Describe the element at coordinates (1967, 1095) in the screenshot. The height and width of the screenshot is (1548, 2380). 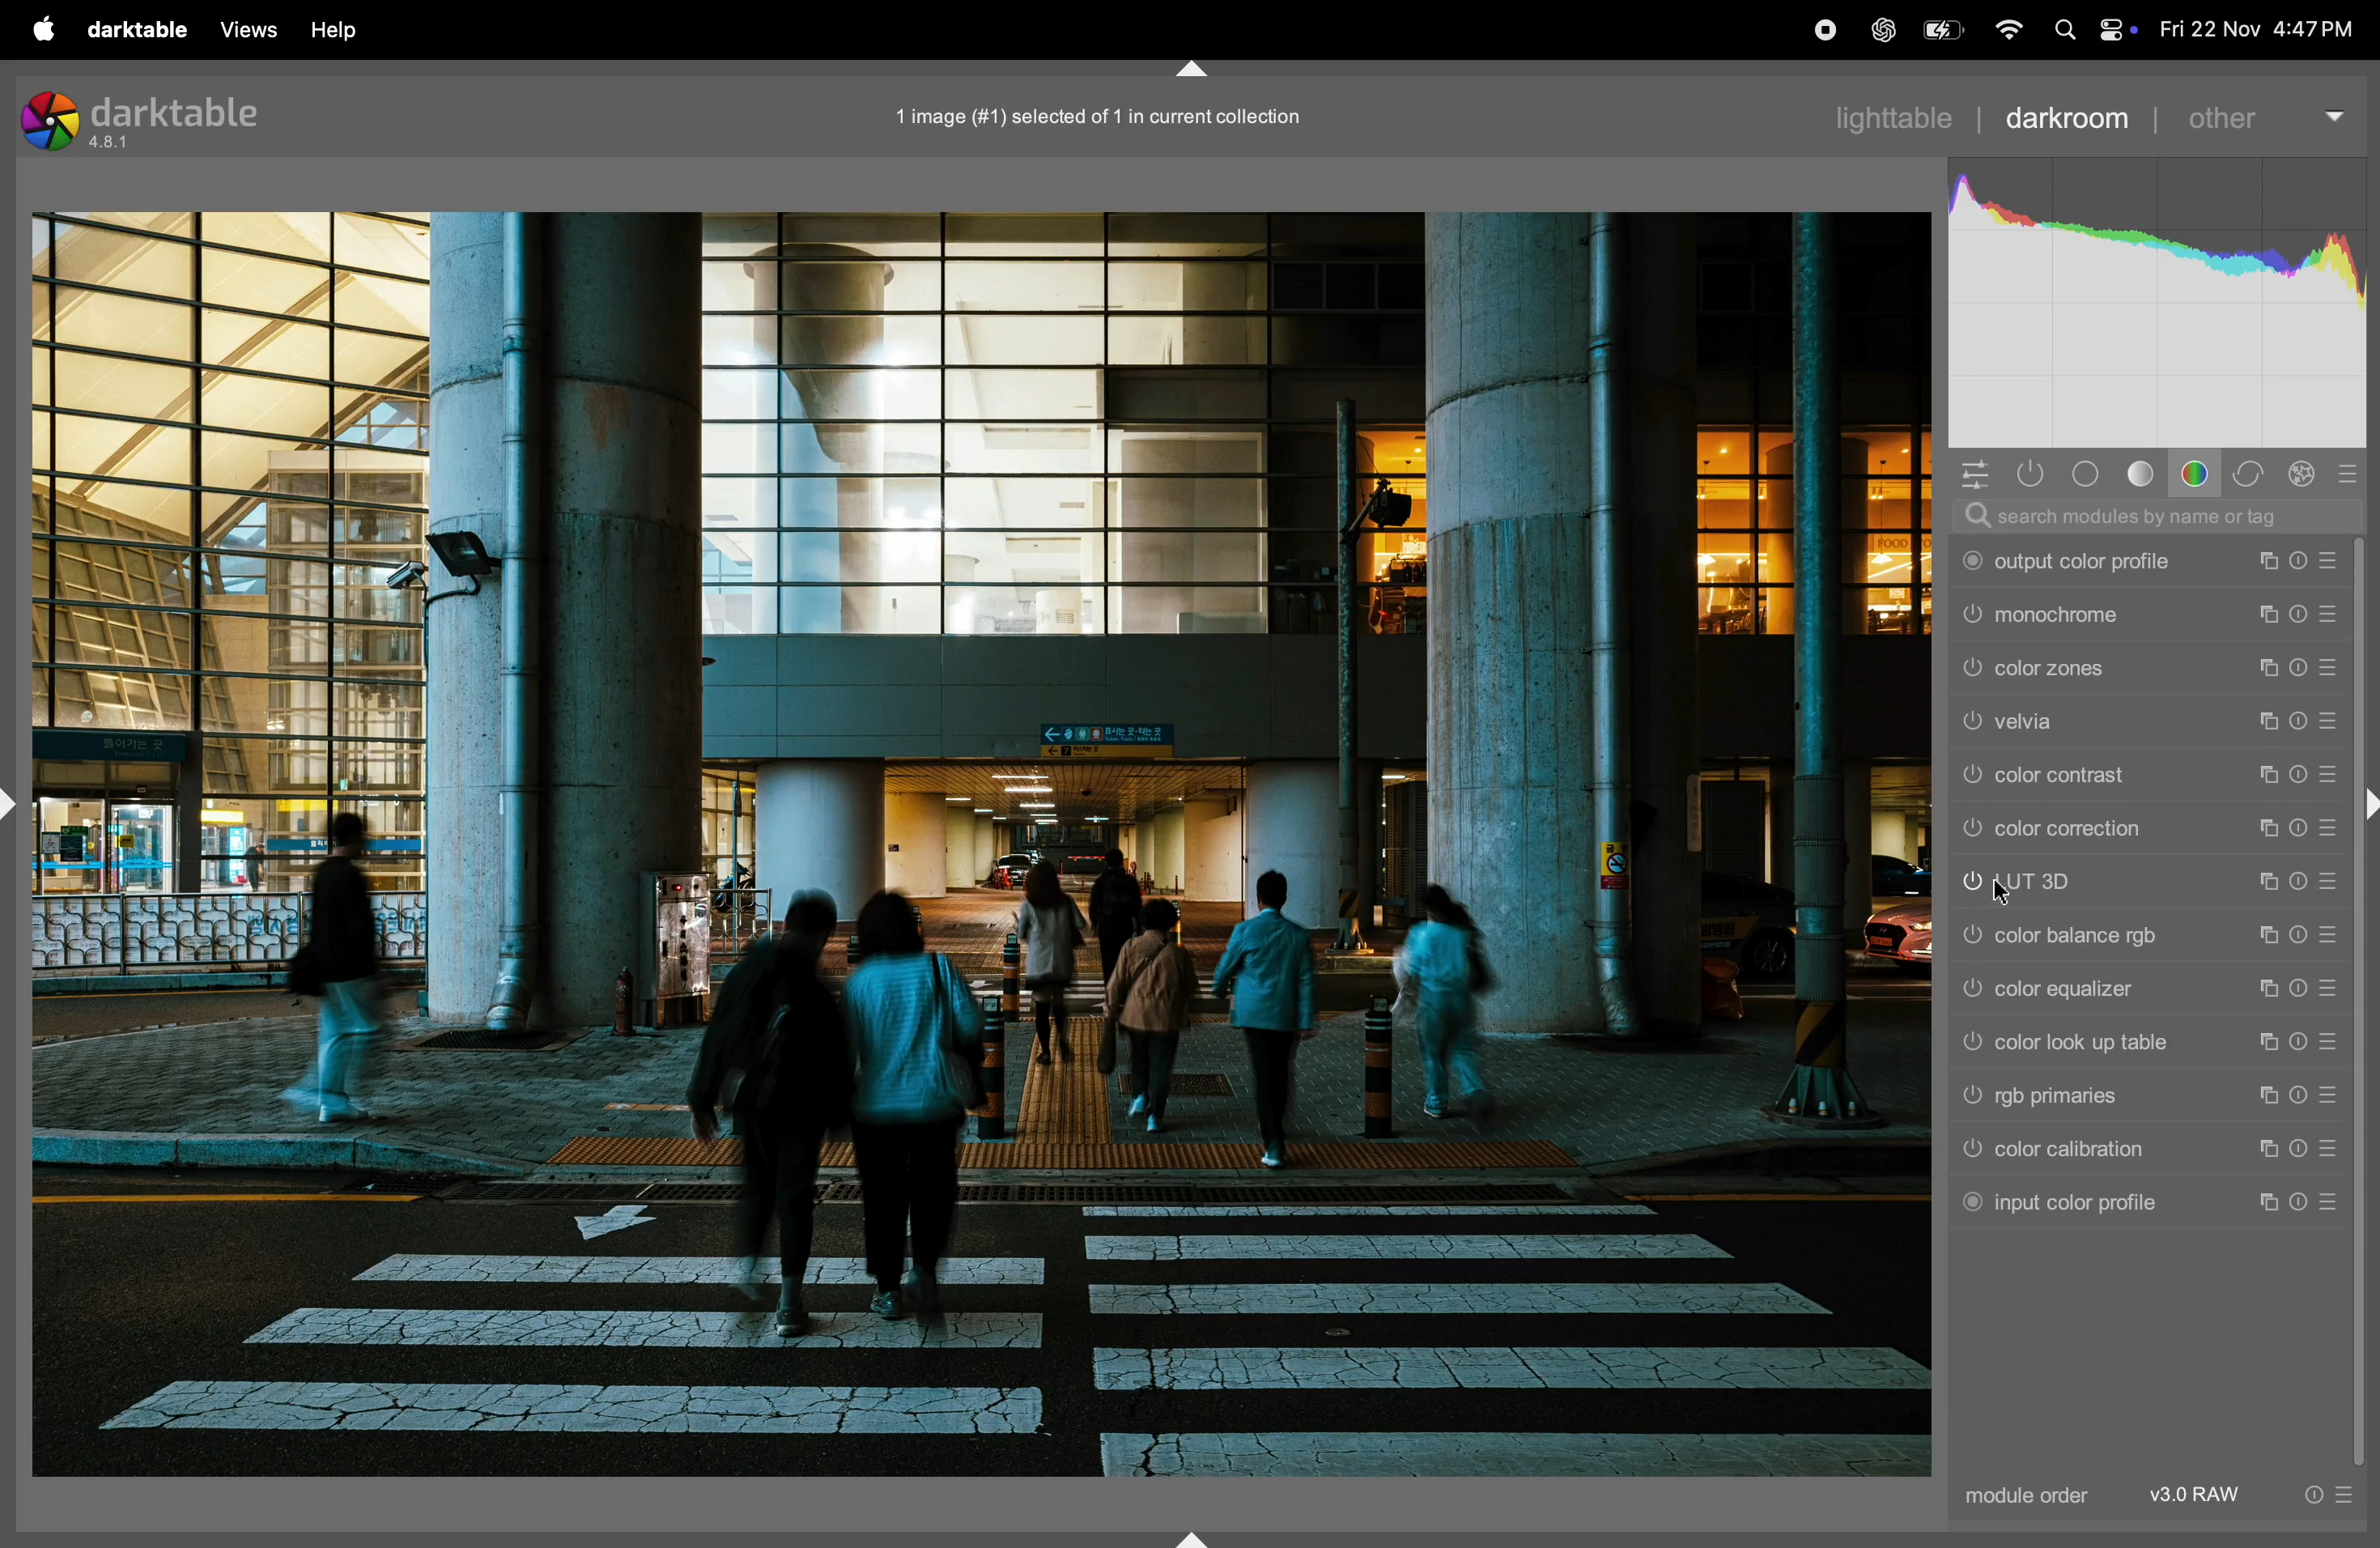
I see `rgb primaries switched off` at that location.